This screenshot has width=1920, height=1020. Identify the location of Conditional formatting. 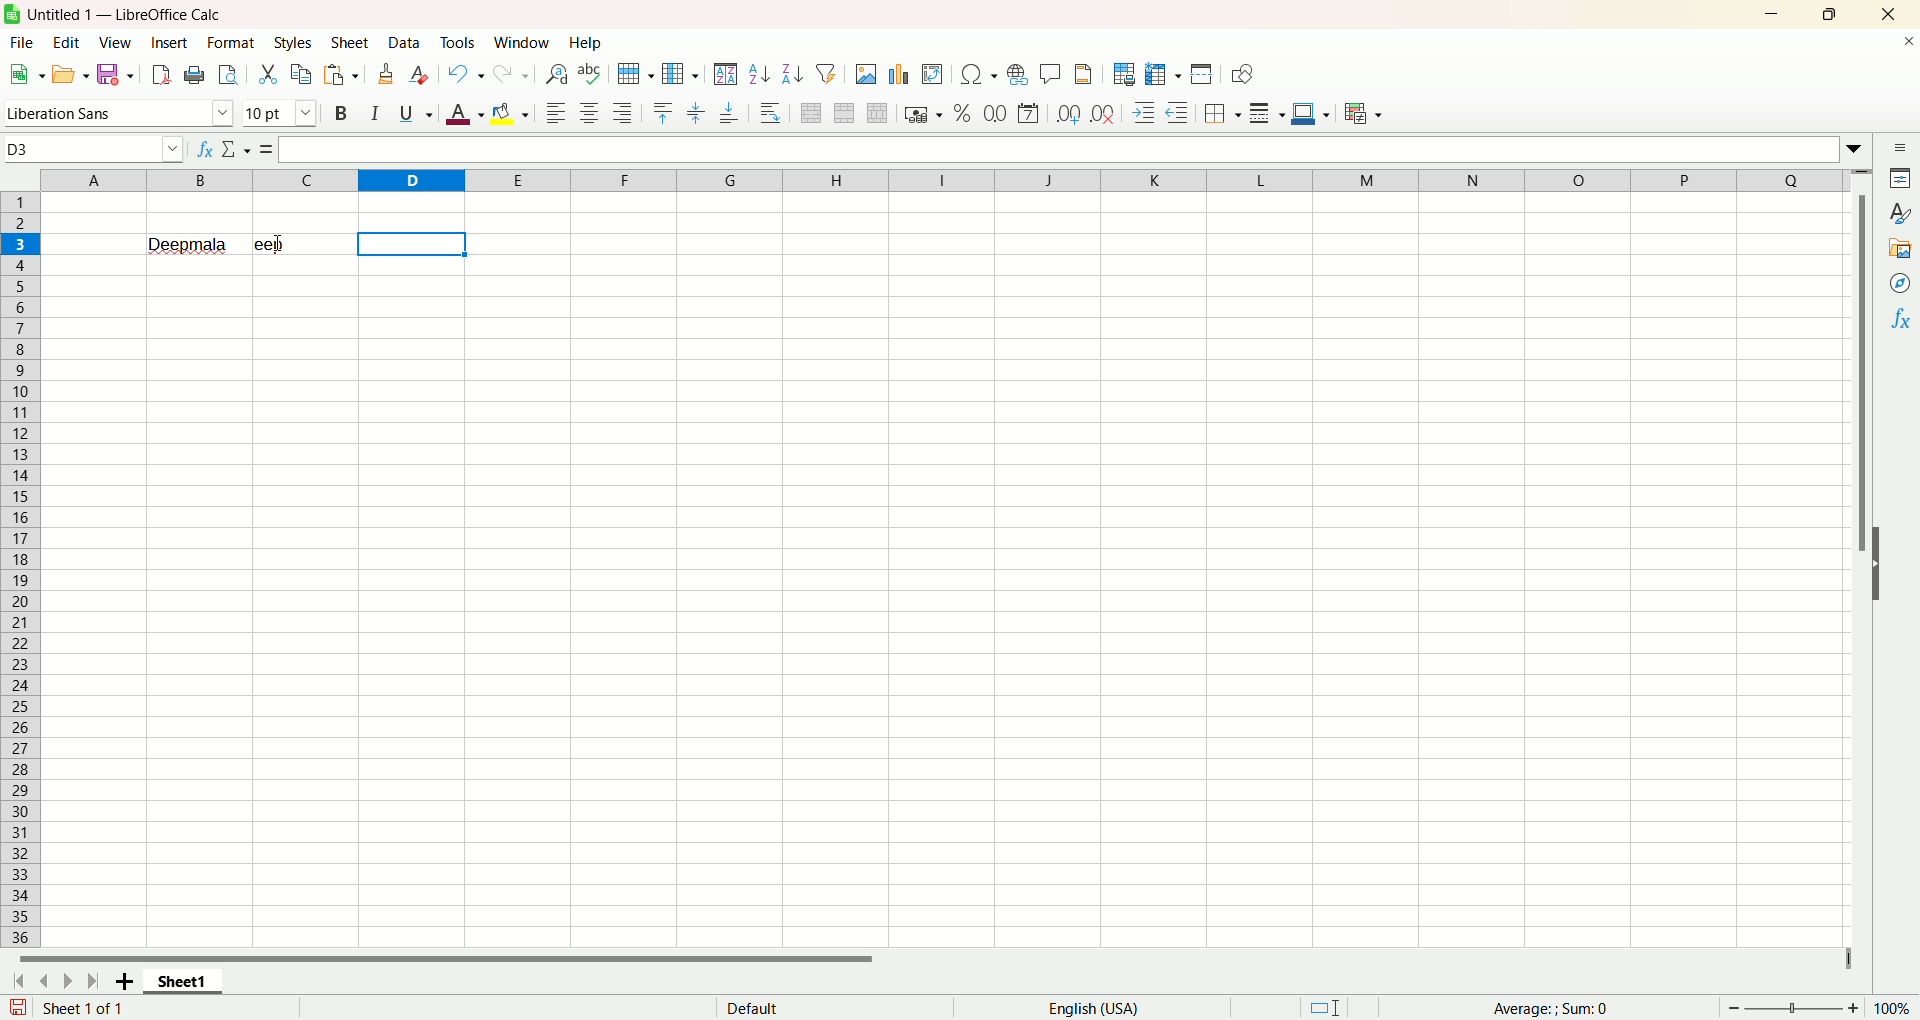
(1364, 114).